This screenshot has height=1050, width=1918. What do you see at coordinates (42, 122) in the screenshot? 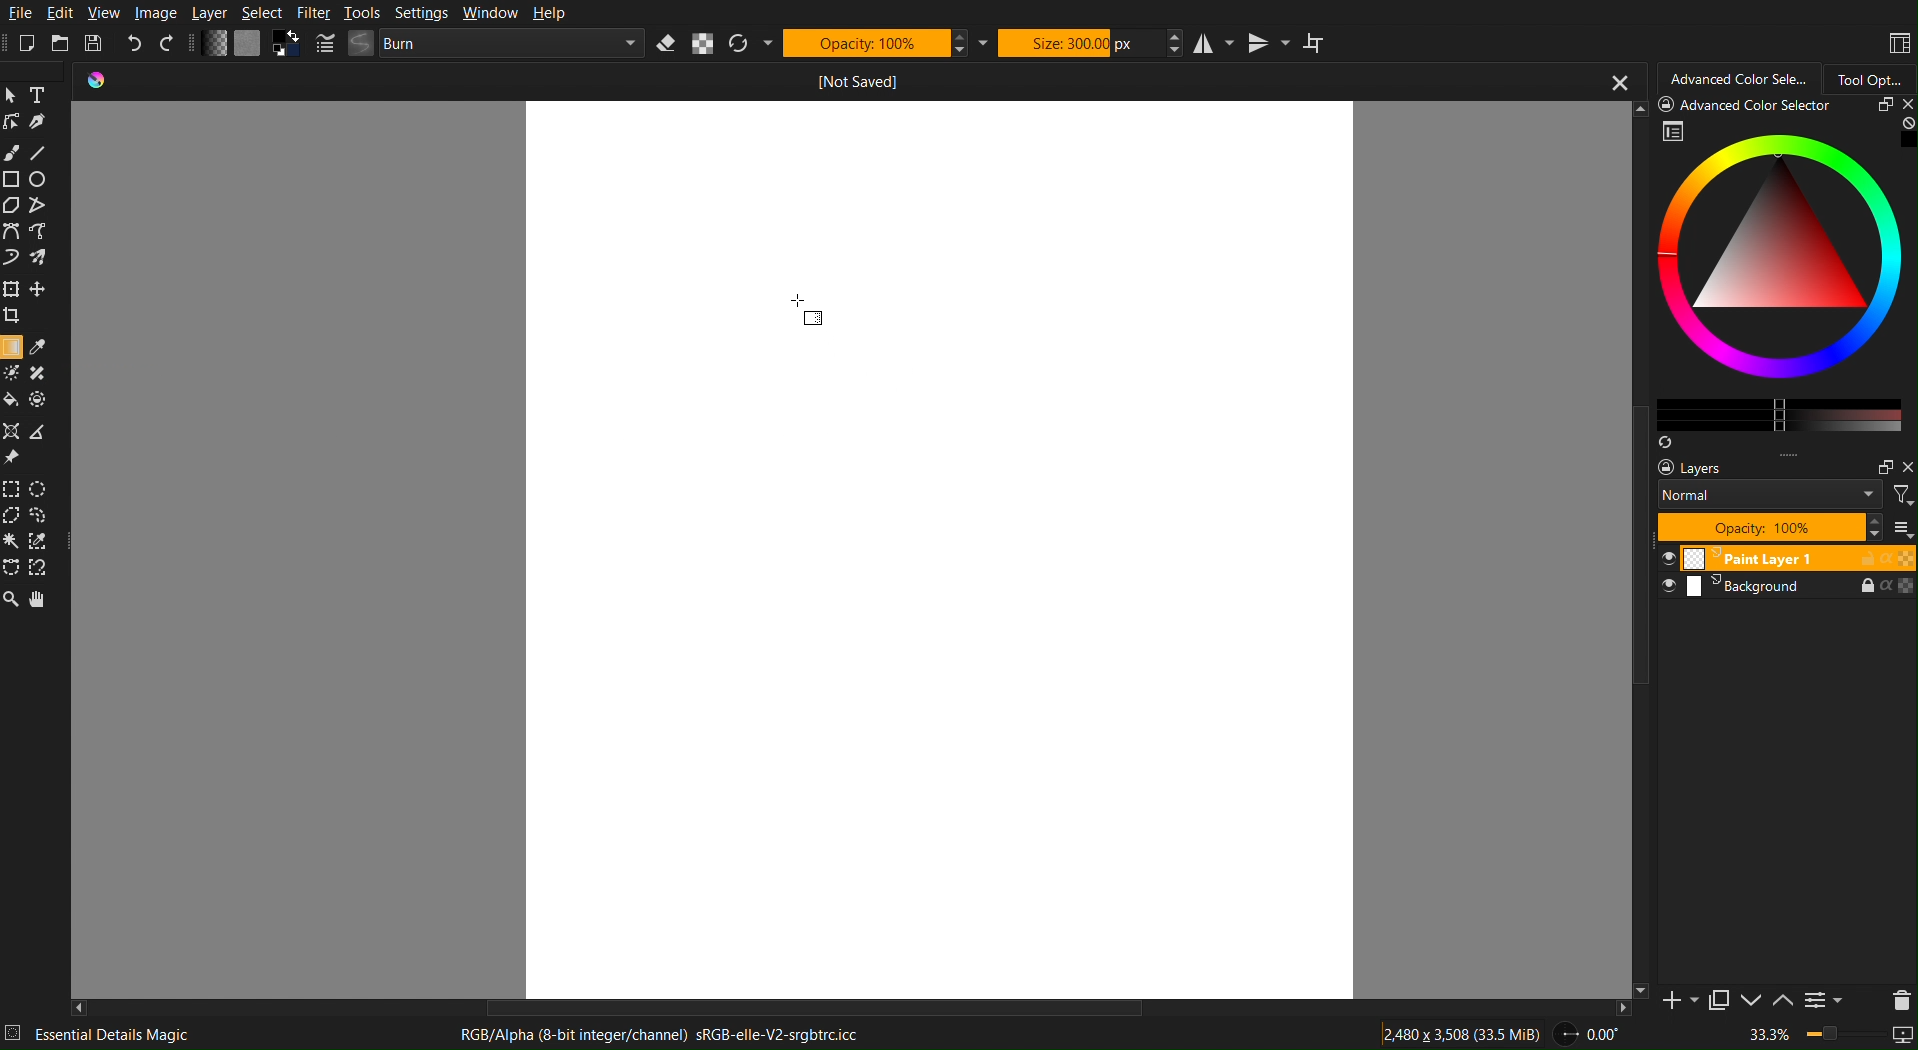
I see `Pen` at bounding box center [42, 122].